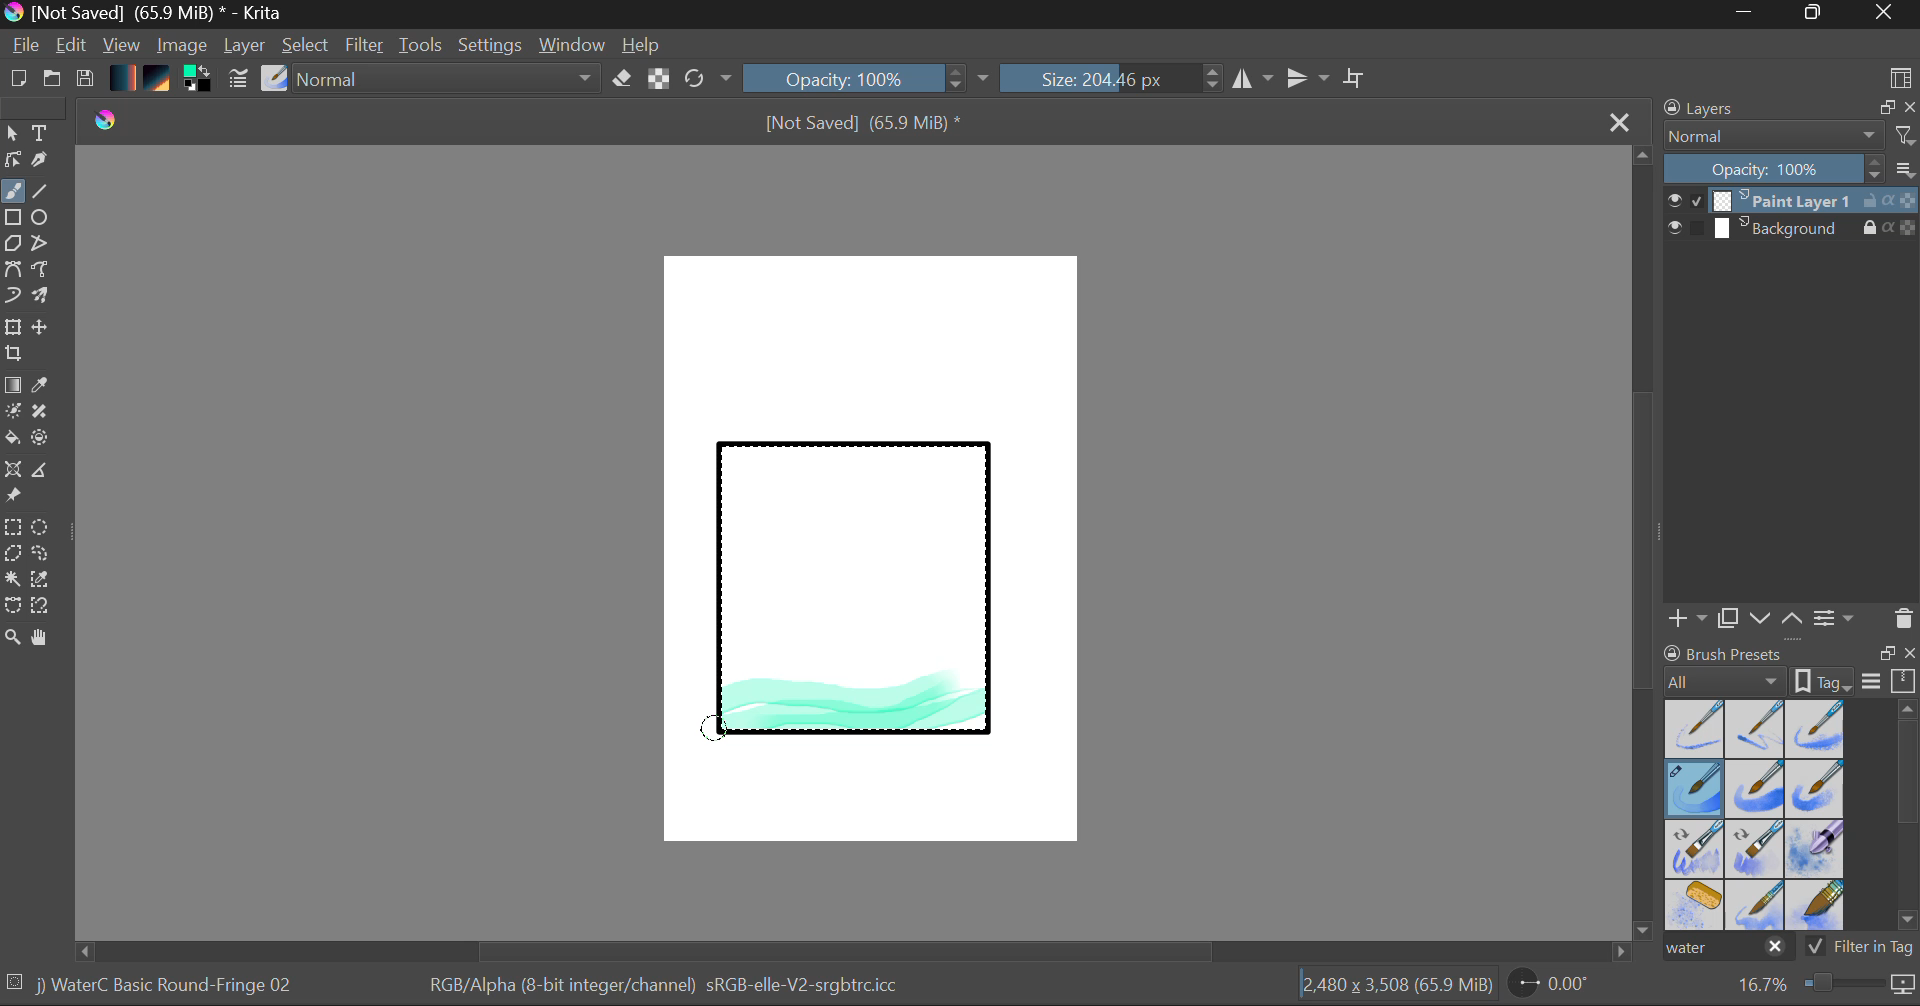 This screenshot has width=1920, height=1006. Describe the element at coordinates (84, 80) in the screenshot. I see `Save` at that location.